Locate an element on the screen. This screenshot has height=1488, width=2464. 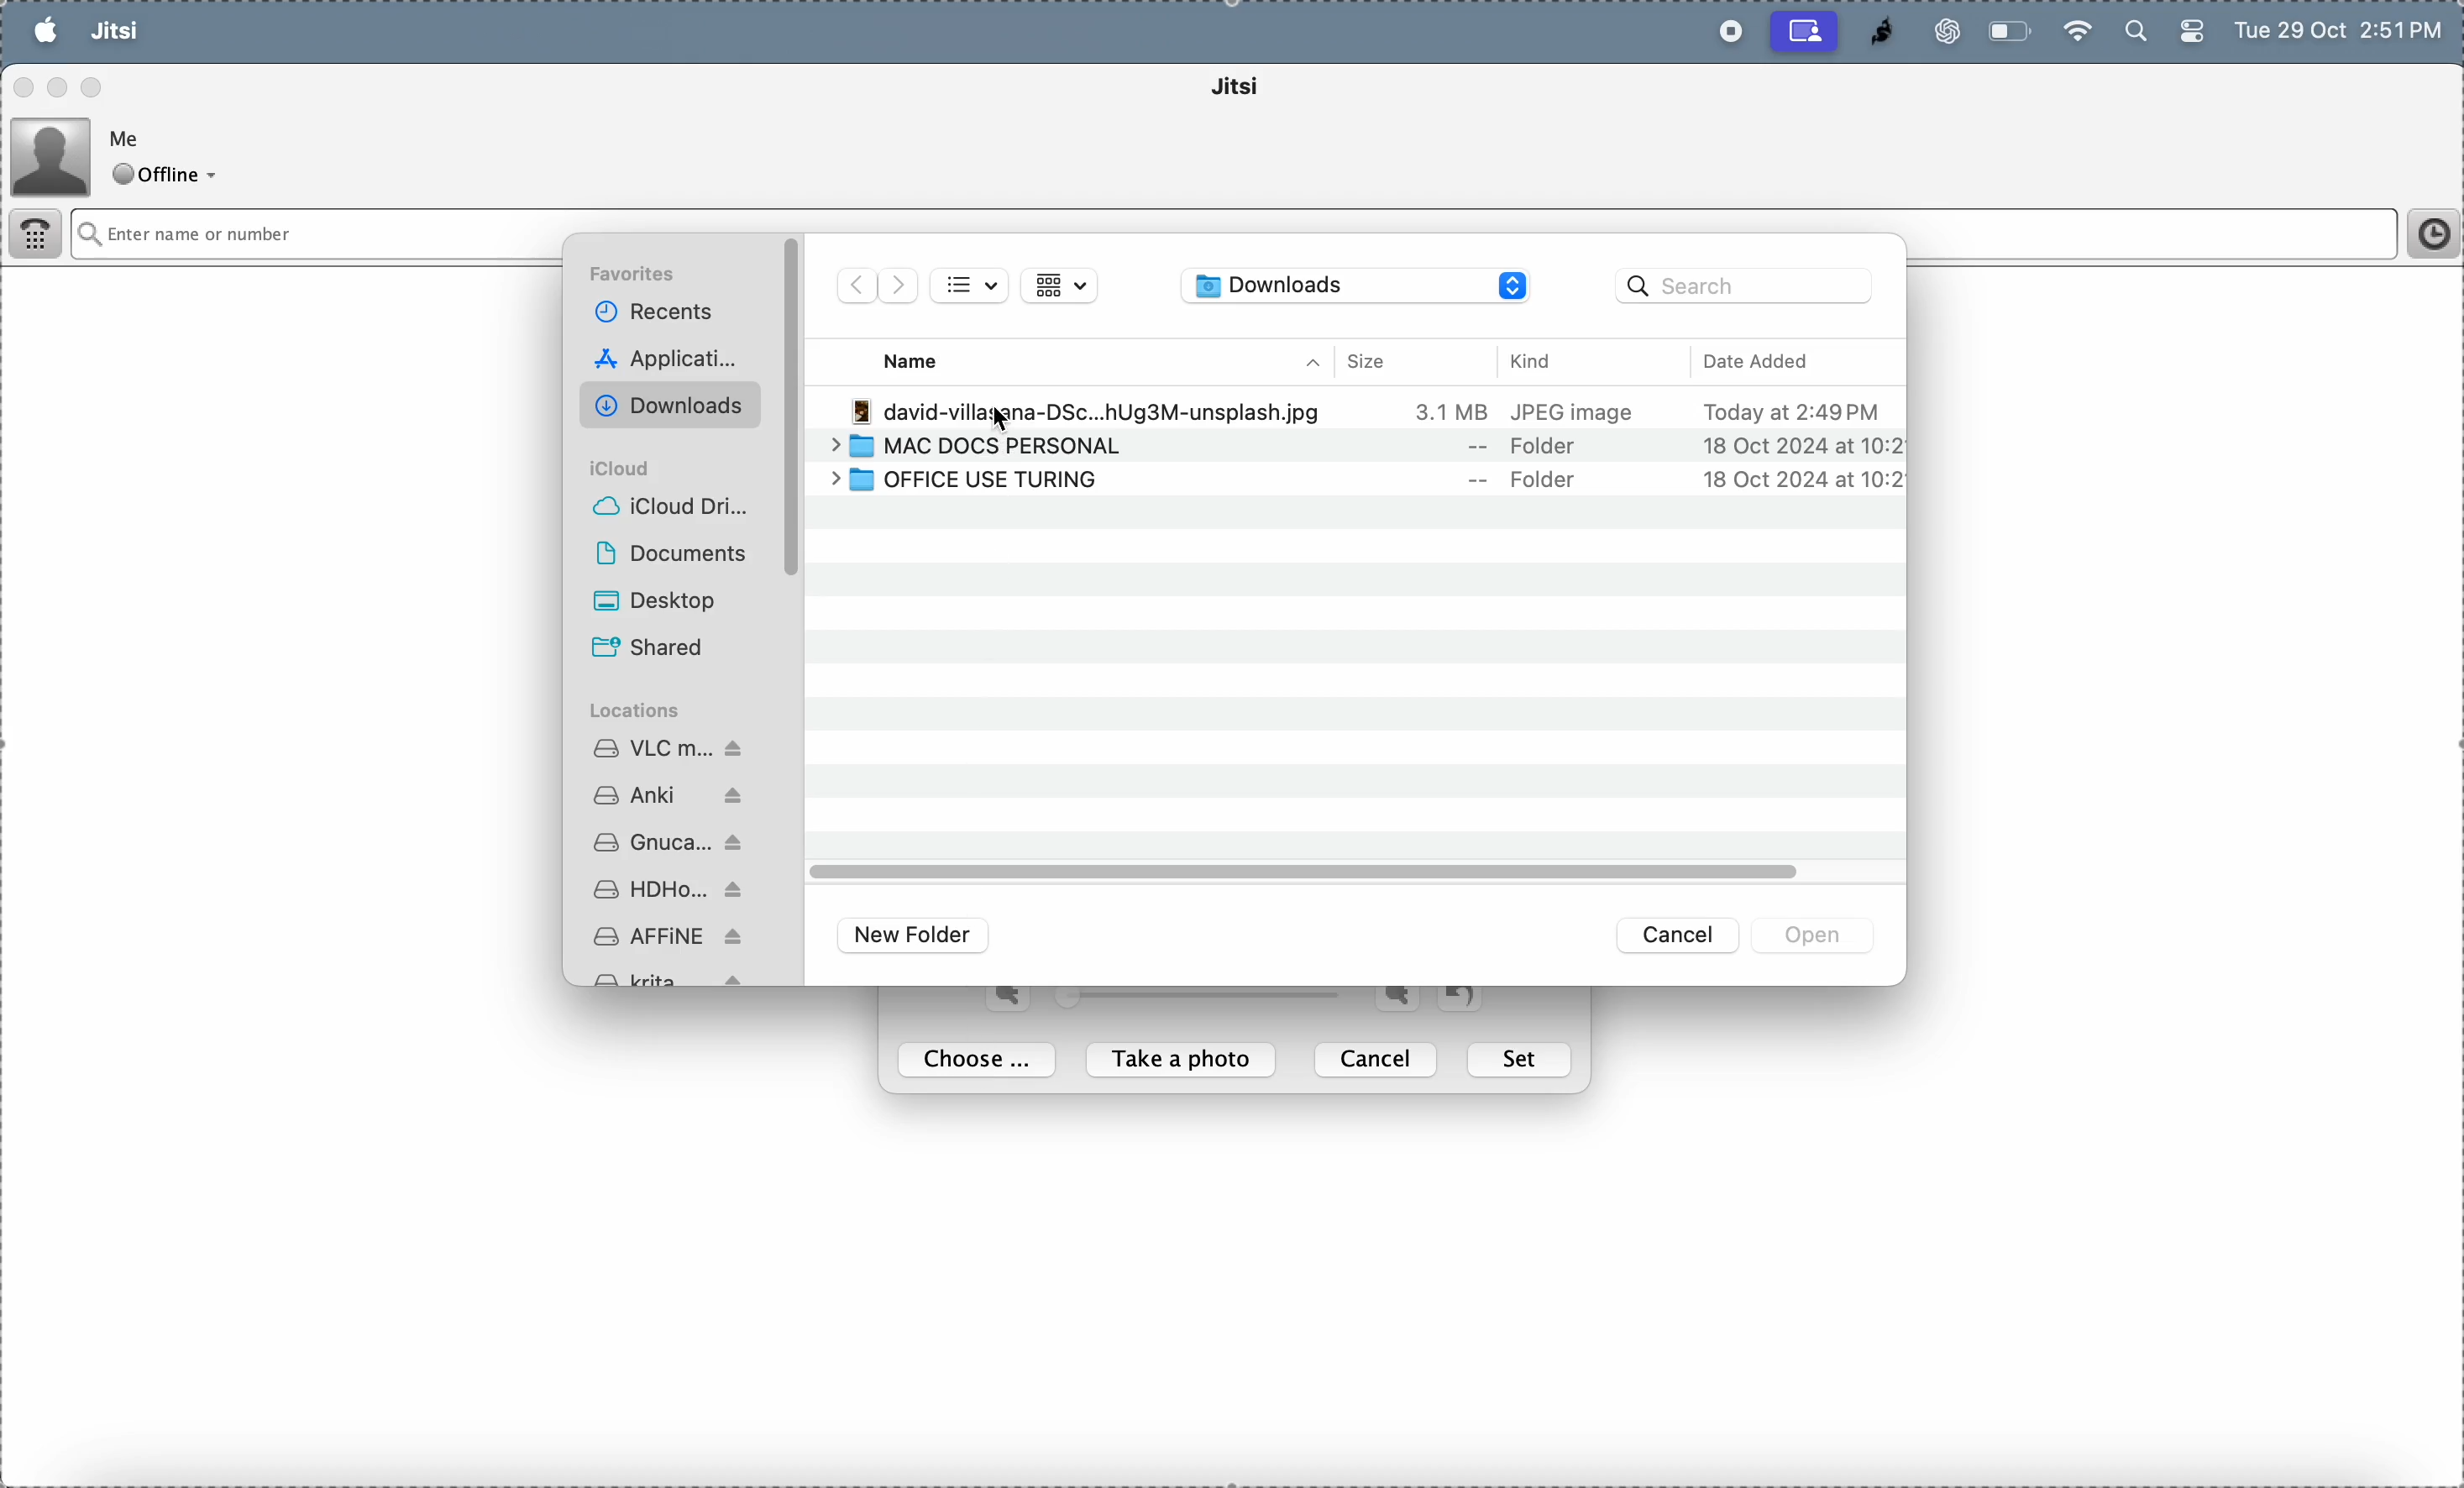
close window is located at coordinates (25, 90).